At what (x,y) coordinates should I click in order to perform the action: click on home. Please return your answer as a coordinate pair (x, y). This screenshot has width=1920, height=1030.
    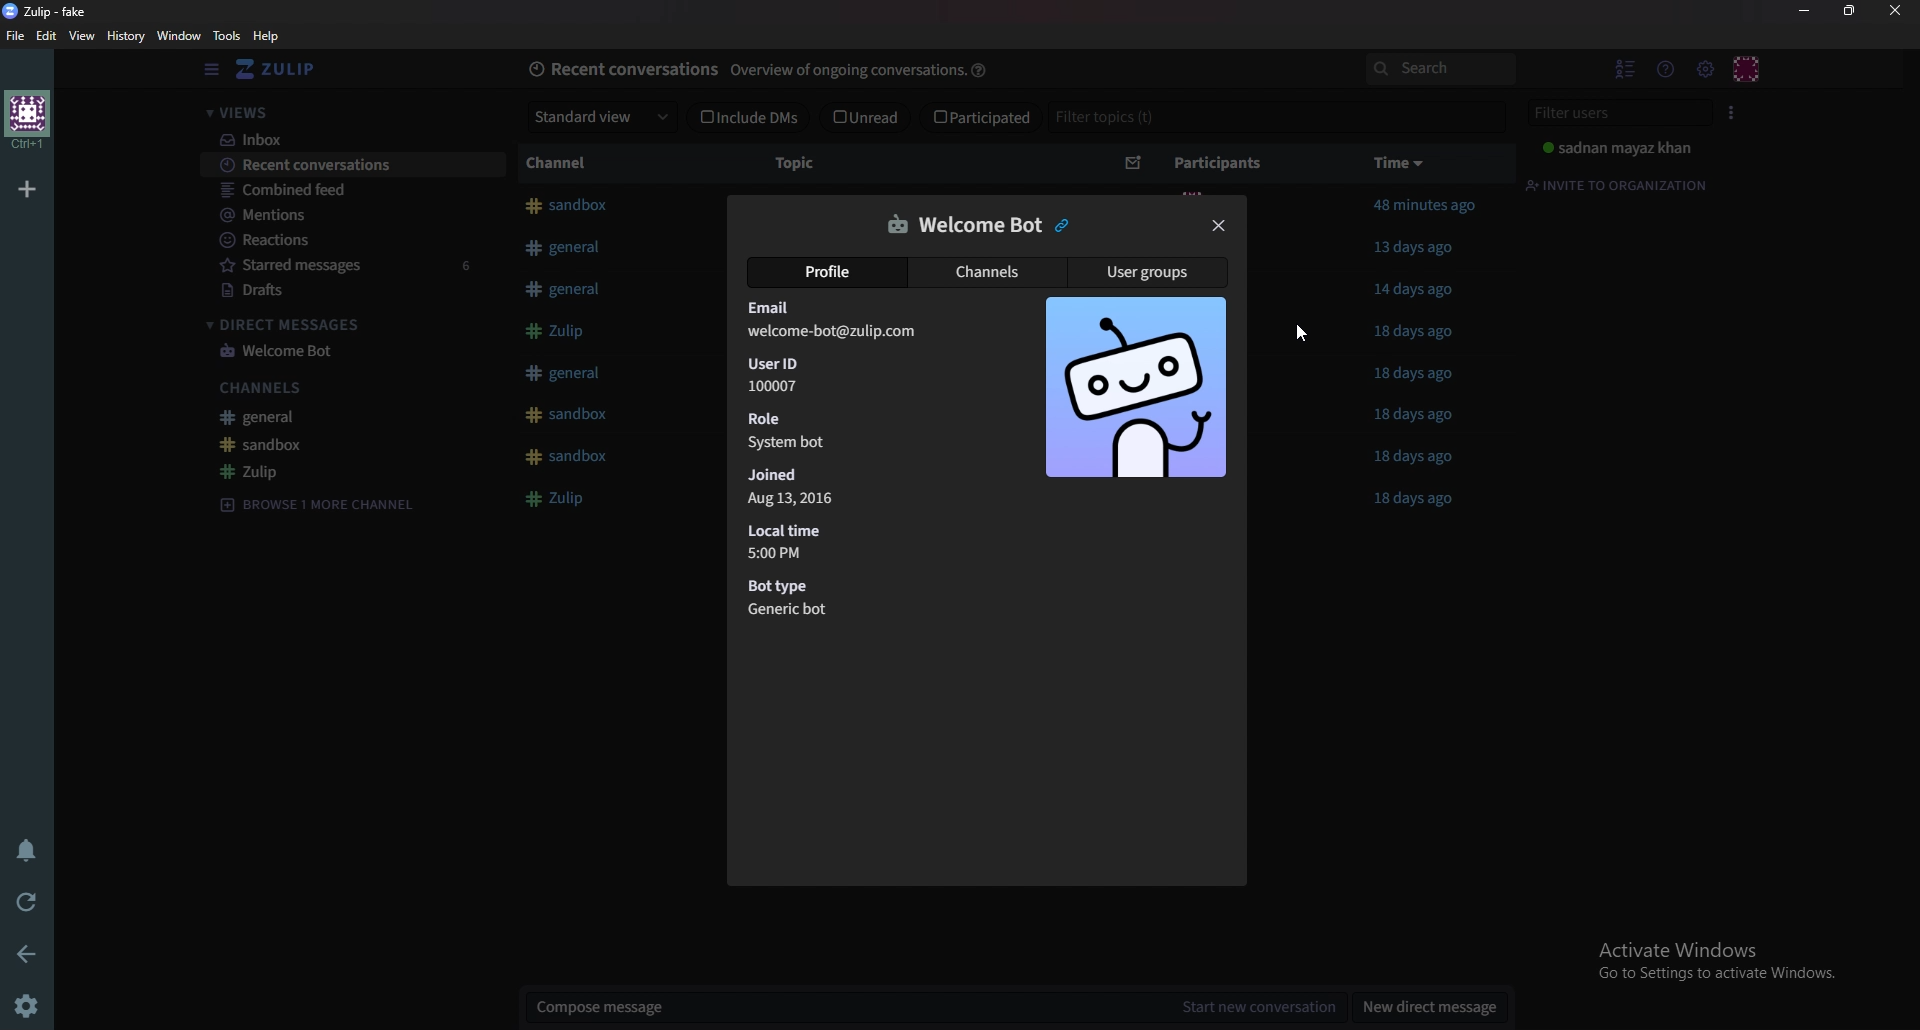
    Looking at the image, I should click on (26, 119).